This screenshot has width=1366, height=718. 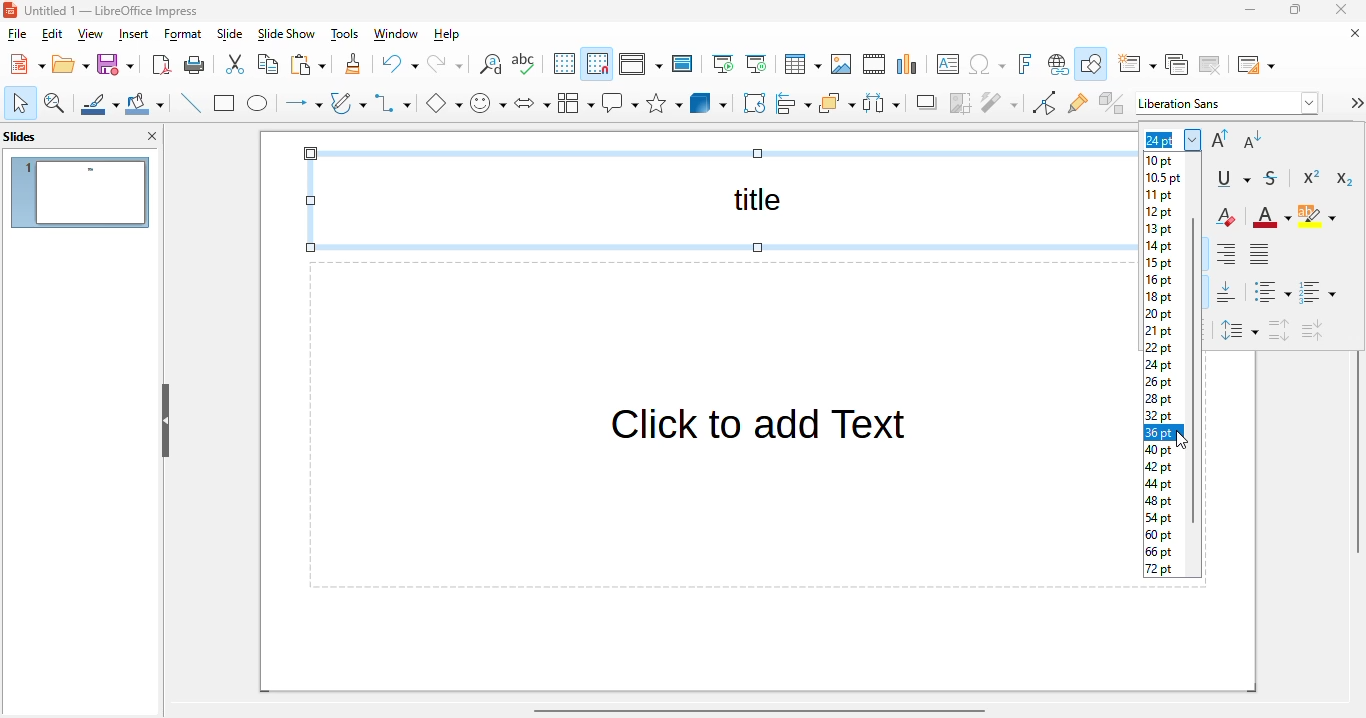 What do you see at coordinates (841, 64) in the screenshot?
I see `insert image` at bounding box center [841, 64].